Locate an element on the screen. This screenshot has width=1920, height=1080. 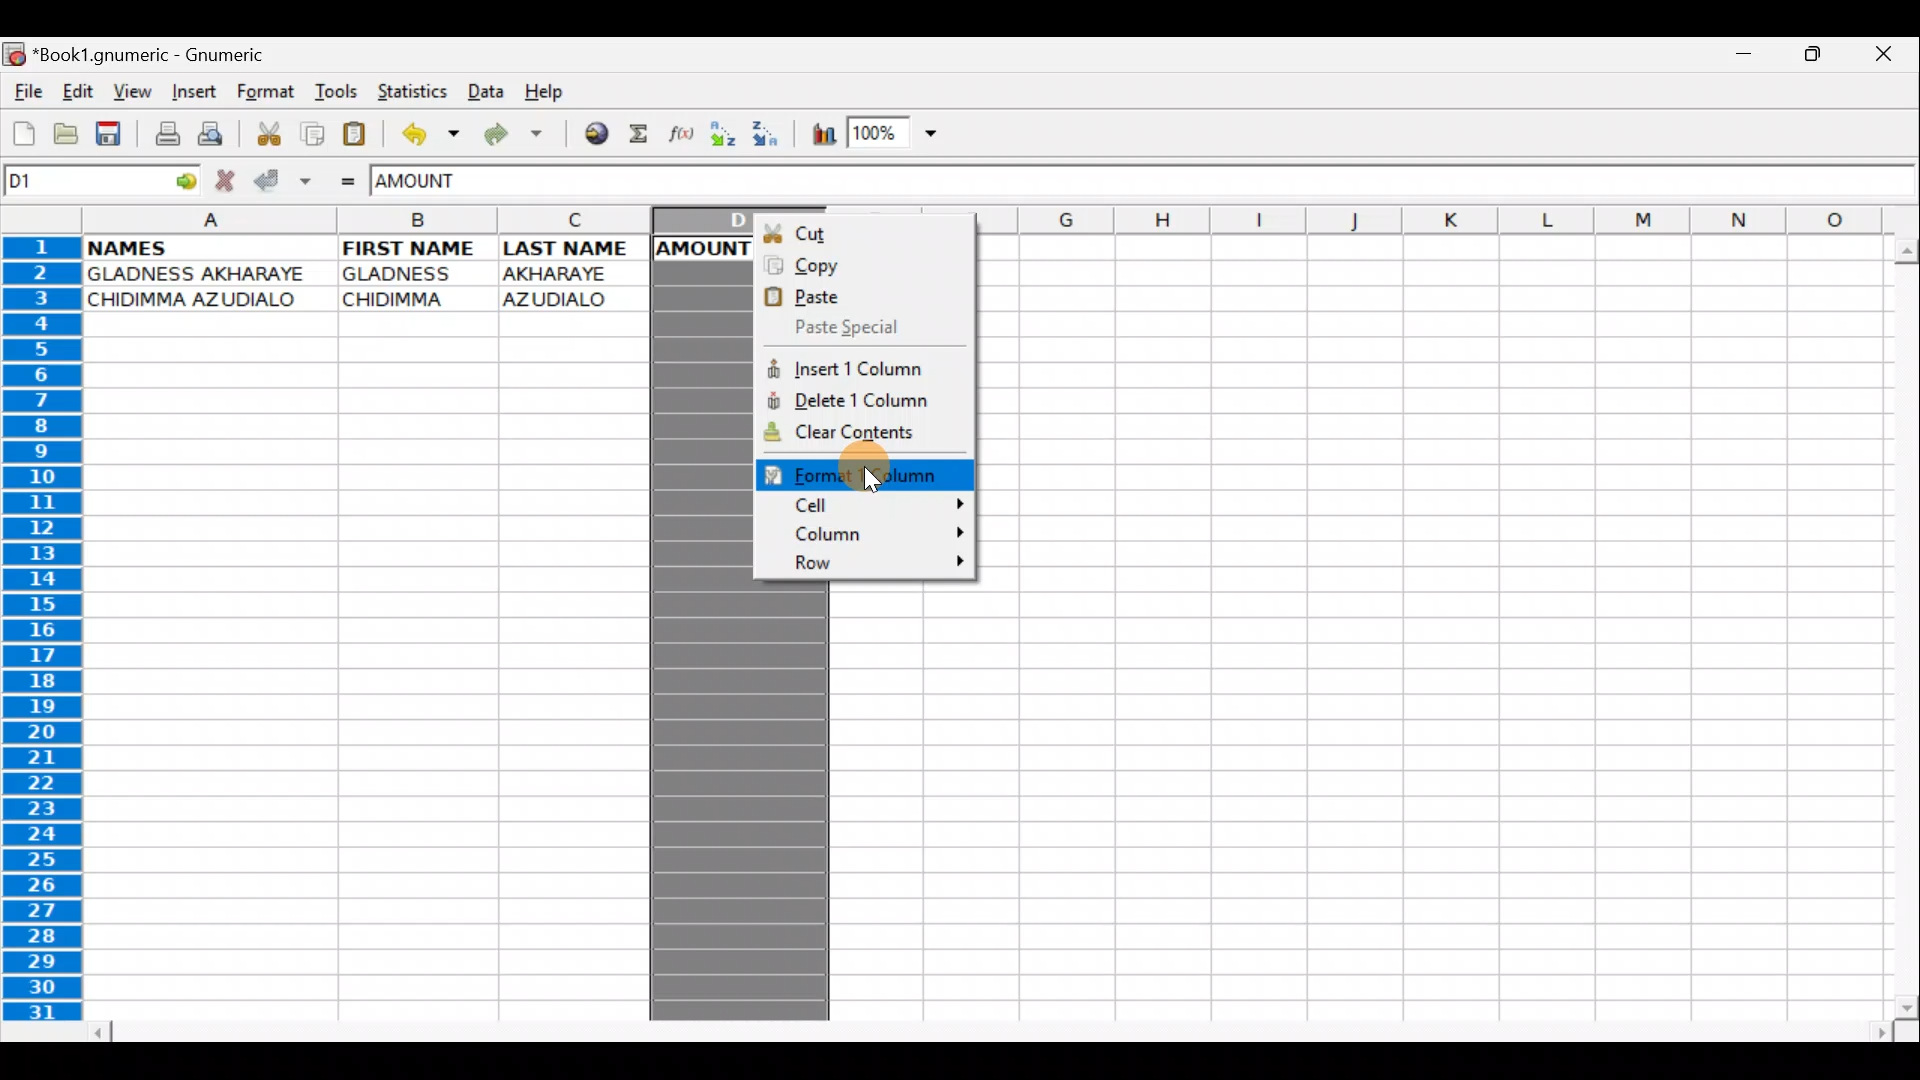
Sum in the current cell is located at coordinates (640, 135).